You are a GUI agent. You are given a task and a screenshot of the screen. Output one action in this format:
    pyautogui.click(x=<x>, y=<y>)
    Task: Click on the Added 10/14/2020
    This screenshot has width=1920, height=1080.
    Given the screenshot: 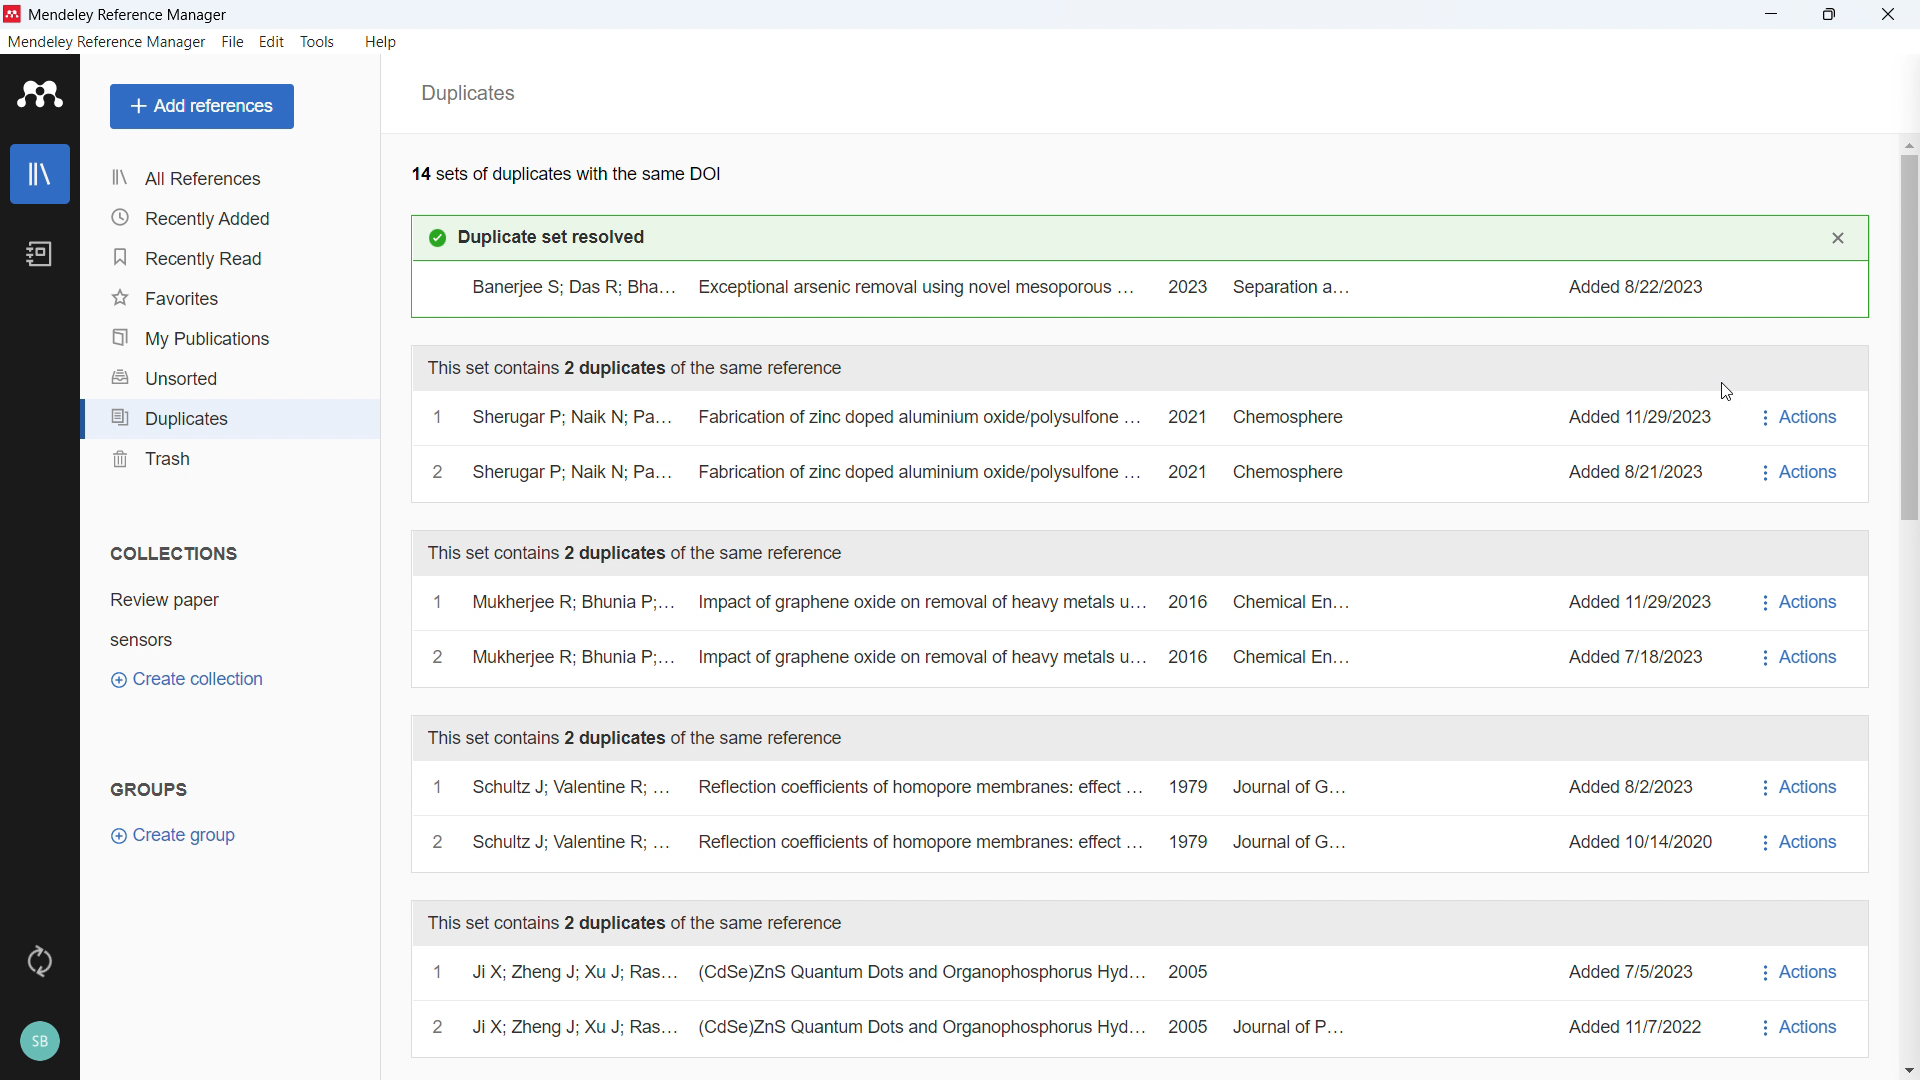 What is the action you would take?
    pyautogui.click(x=1629, y=840)
    